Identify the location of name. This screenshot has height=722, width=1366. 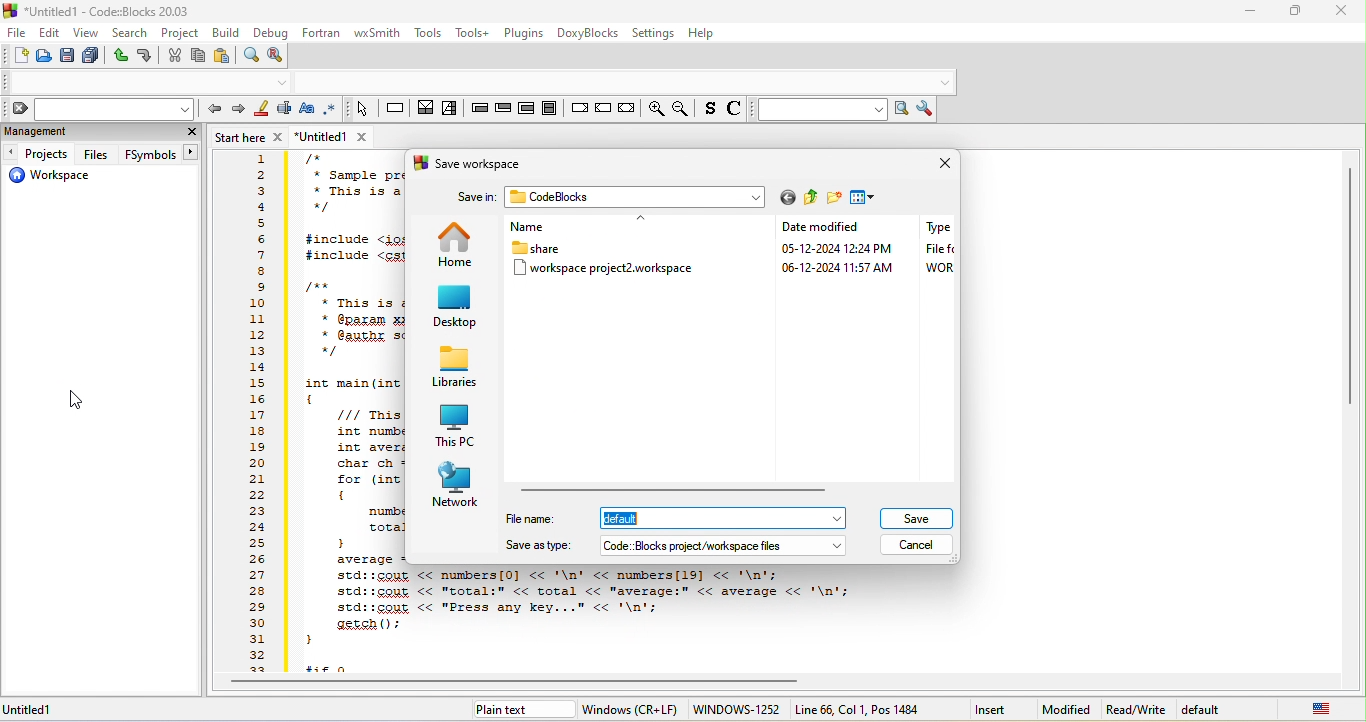
(556, 224).